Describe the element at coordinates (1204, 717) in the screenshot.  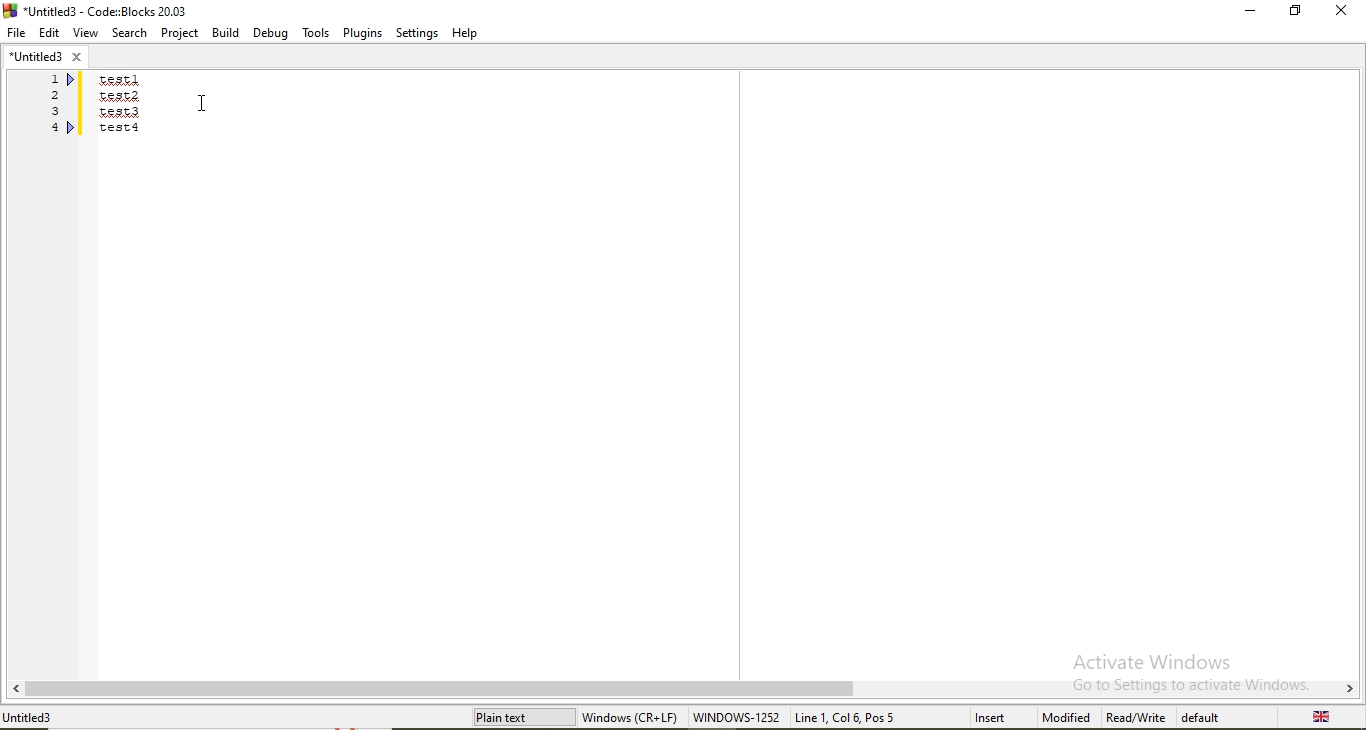
I see `default` at that location.